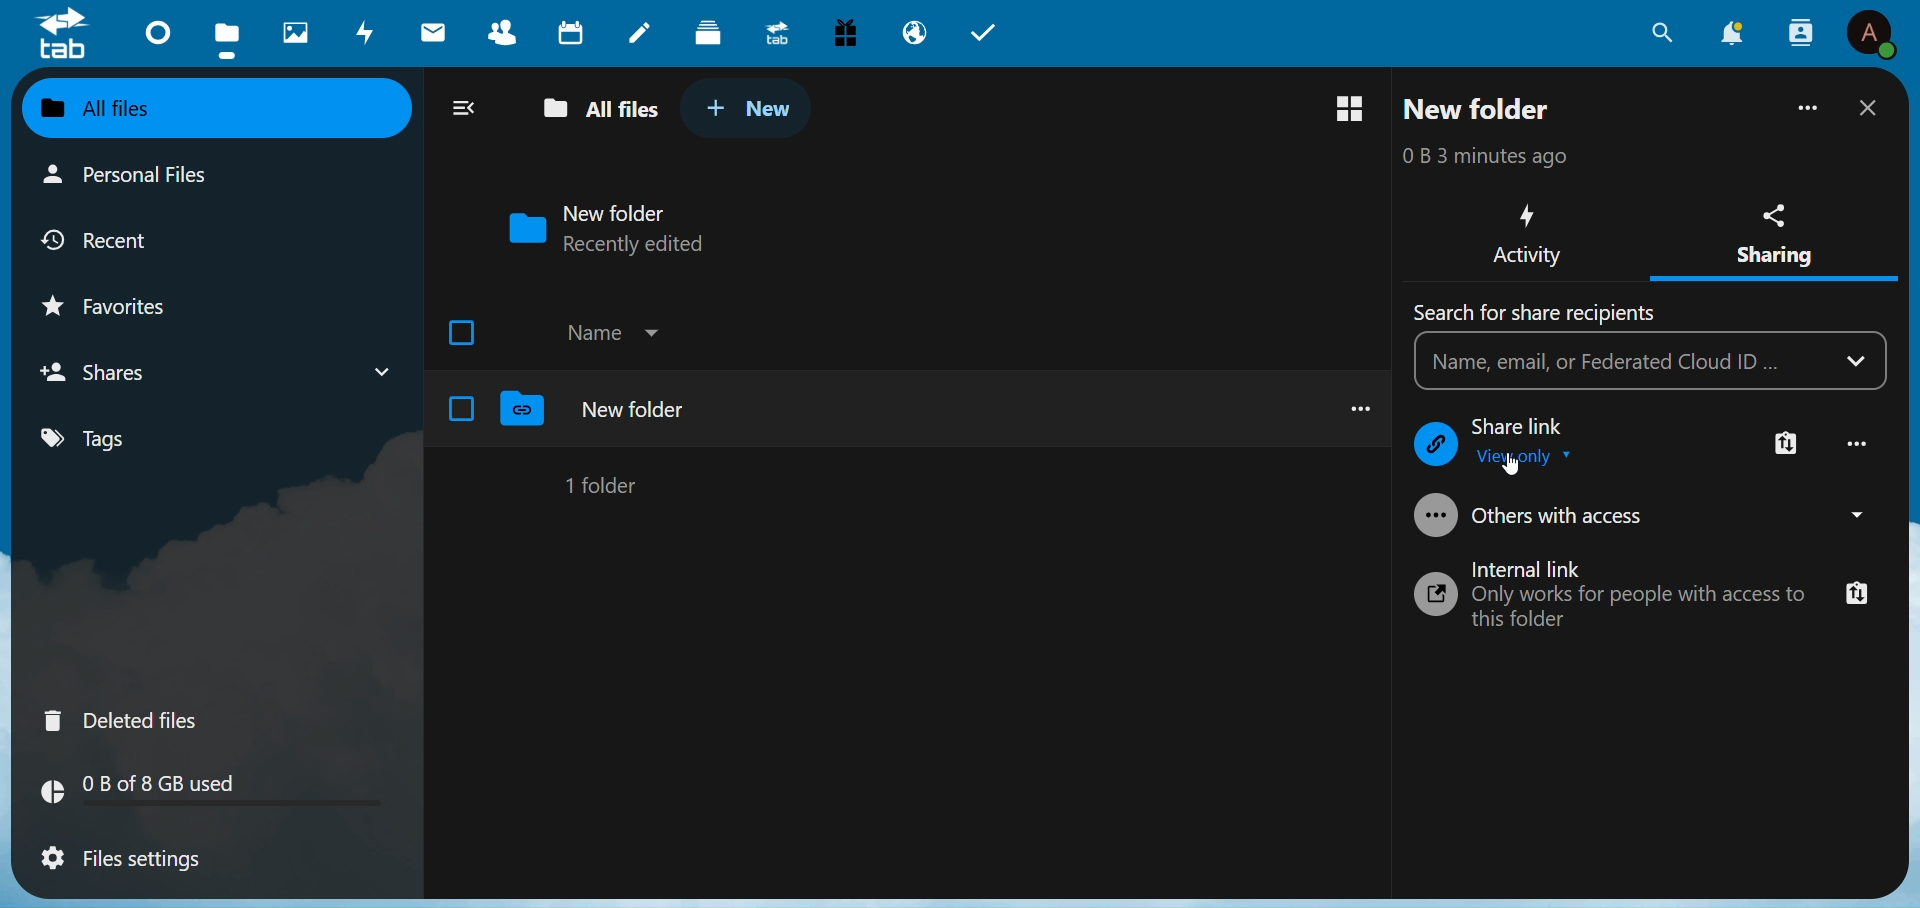 Image resolution: width=1920 pixels, height=908 pixels. I want to click on Calendar, so click(572, 32).